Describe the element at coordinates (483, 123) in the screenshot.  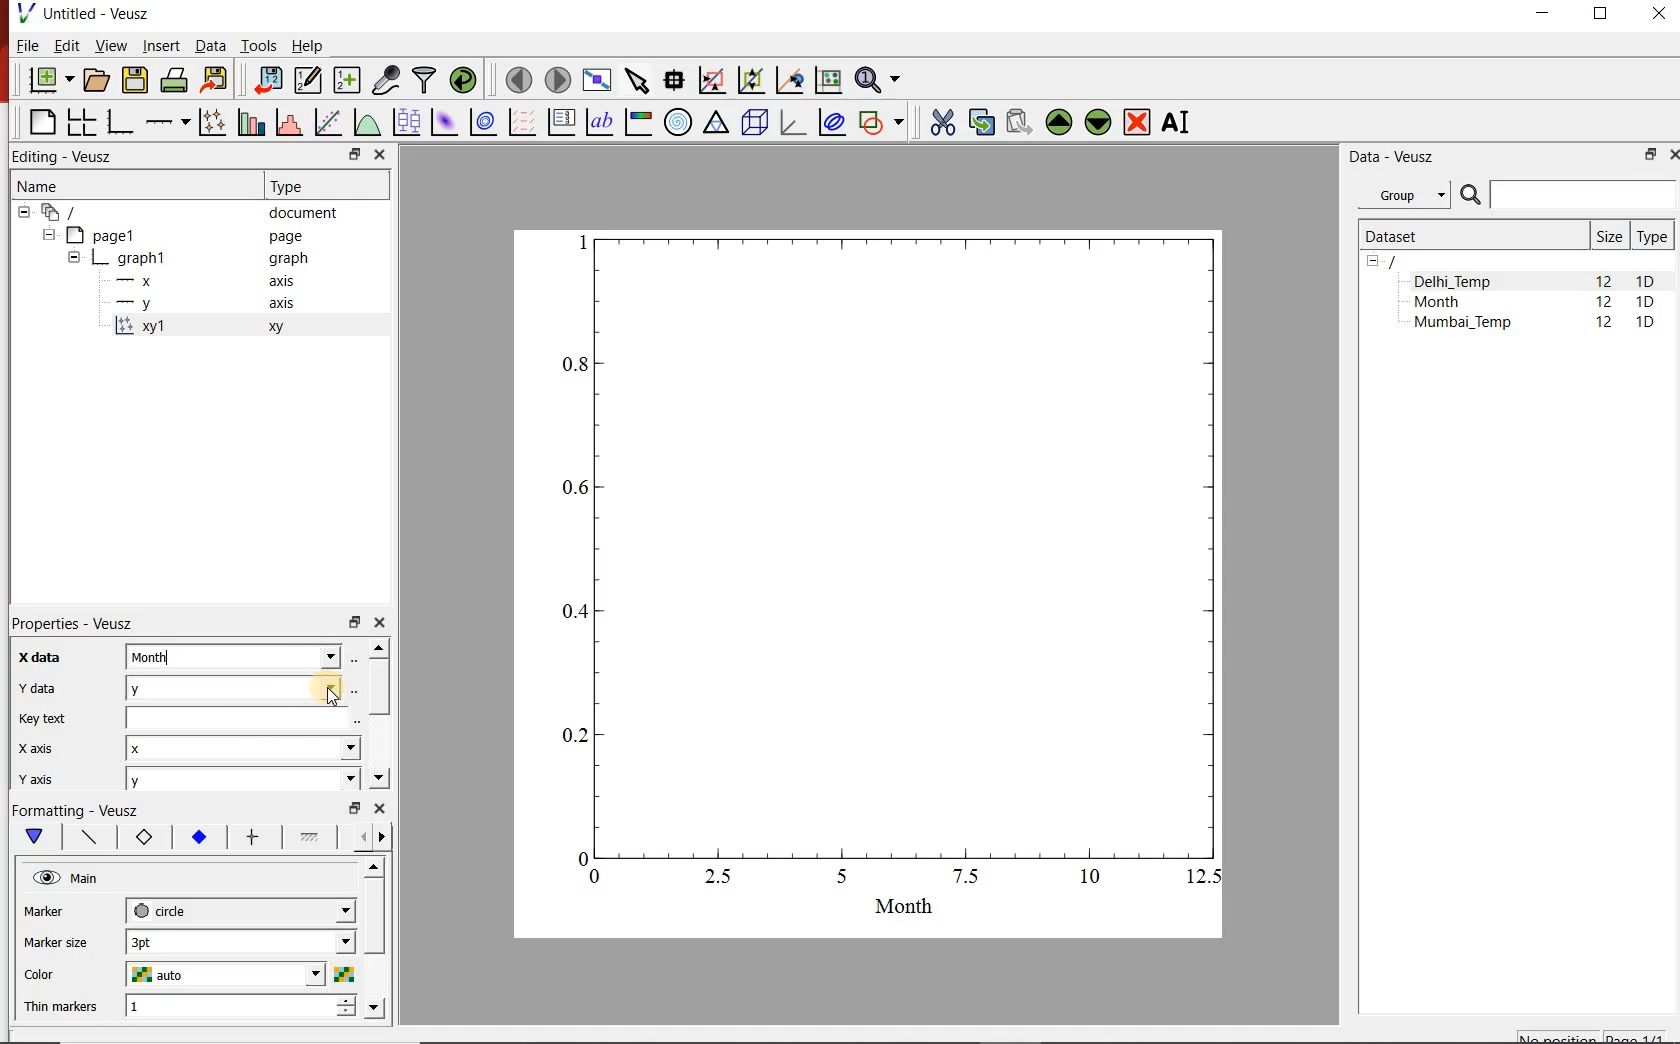
I see `plot a 2d dataset as contours` at that location.